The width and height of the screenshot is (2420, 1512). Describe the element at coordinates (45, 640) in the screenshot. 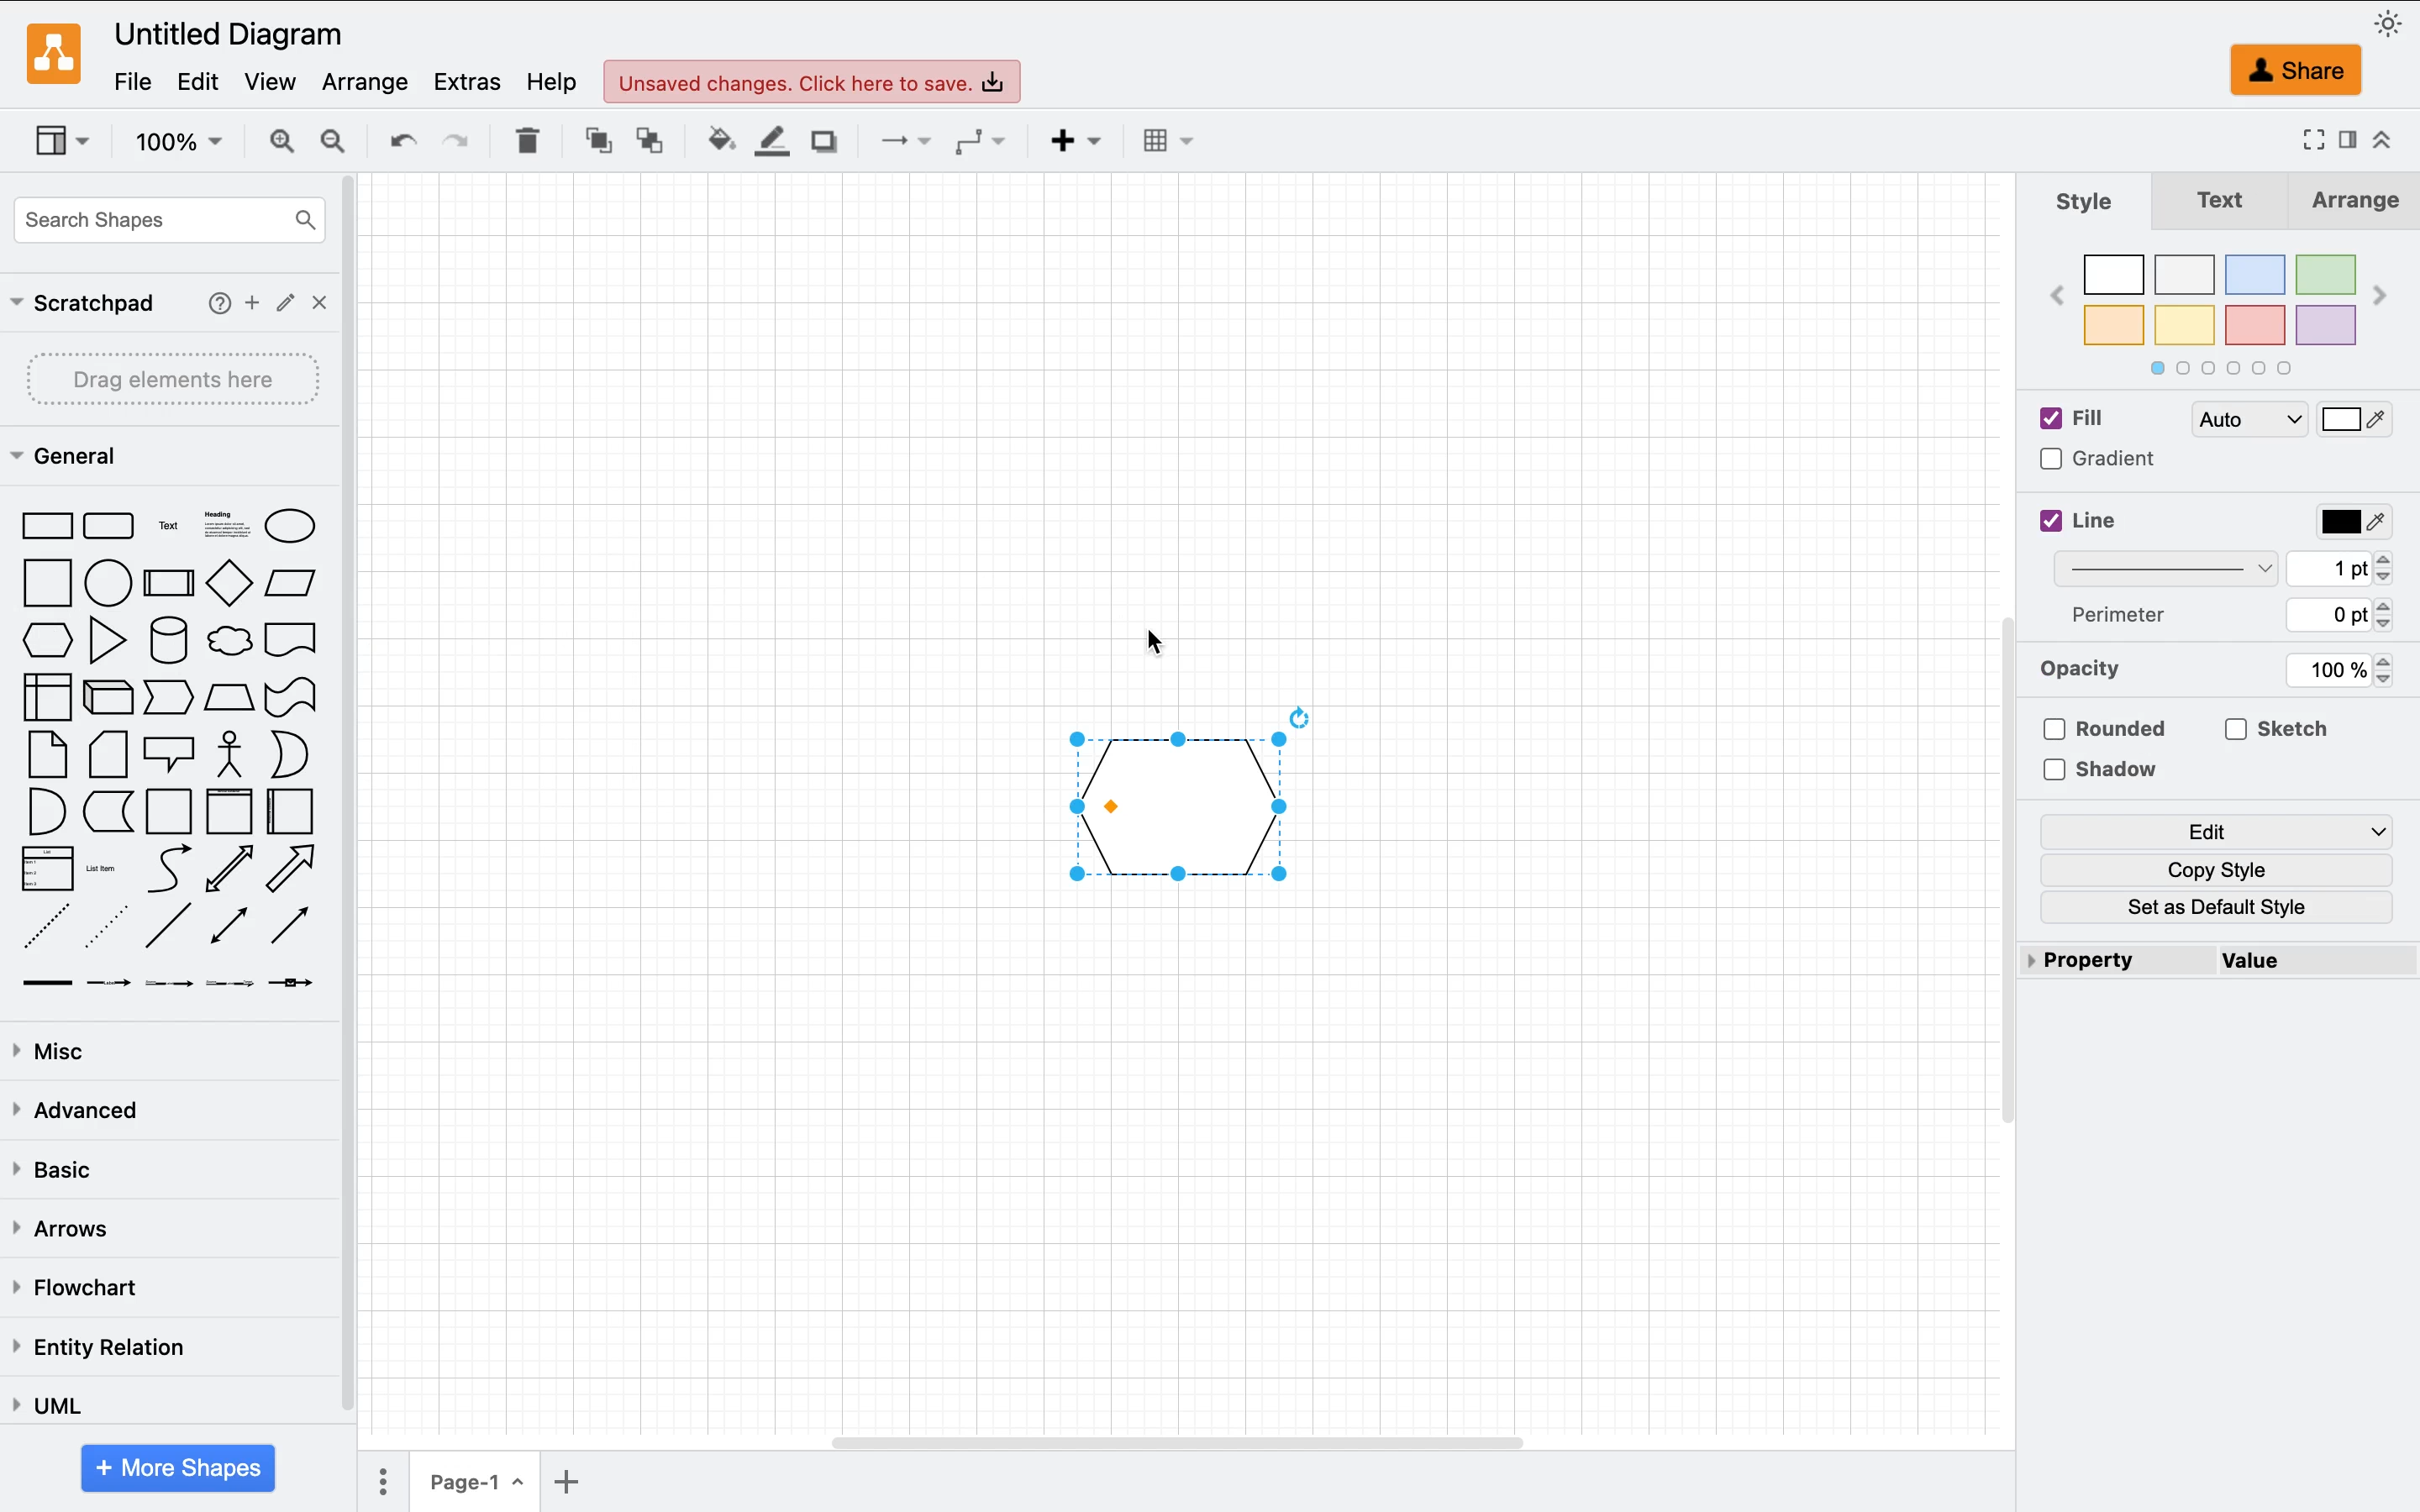

I see `hexagon` at that location.